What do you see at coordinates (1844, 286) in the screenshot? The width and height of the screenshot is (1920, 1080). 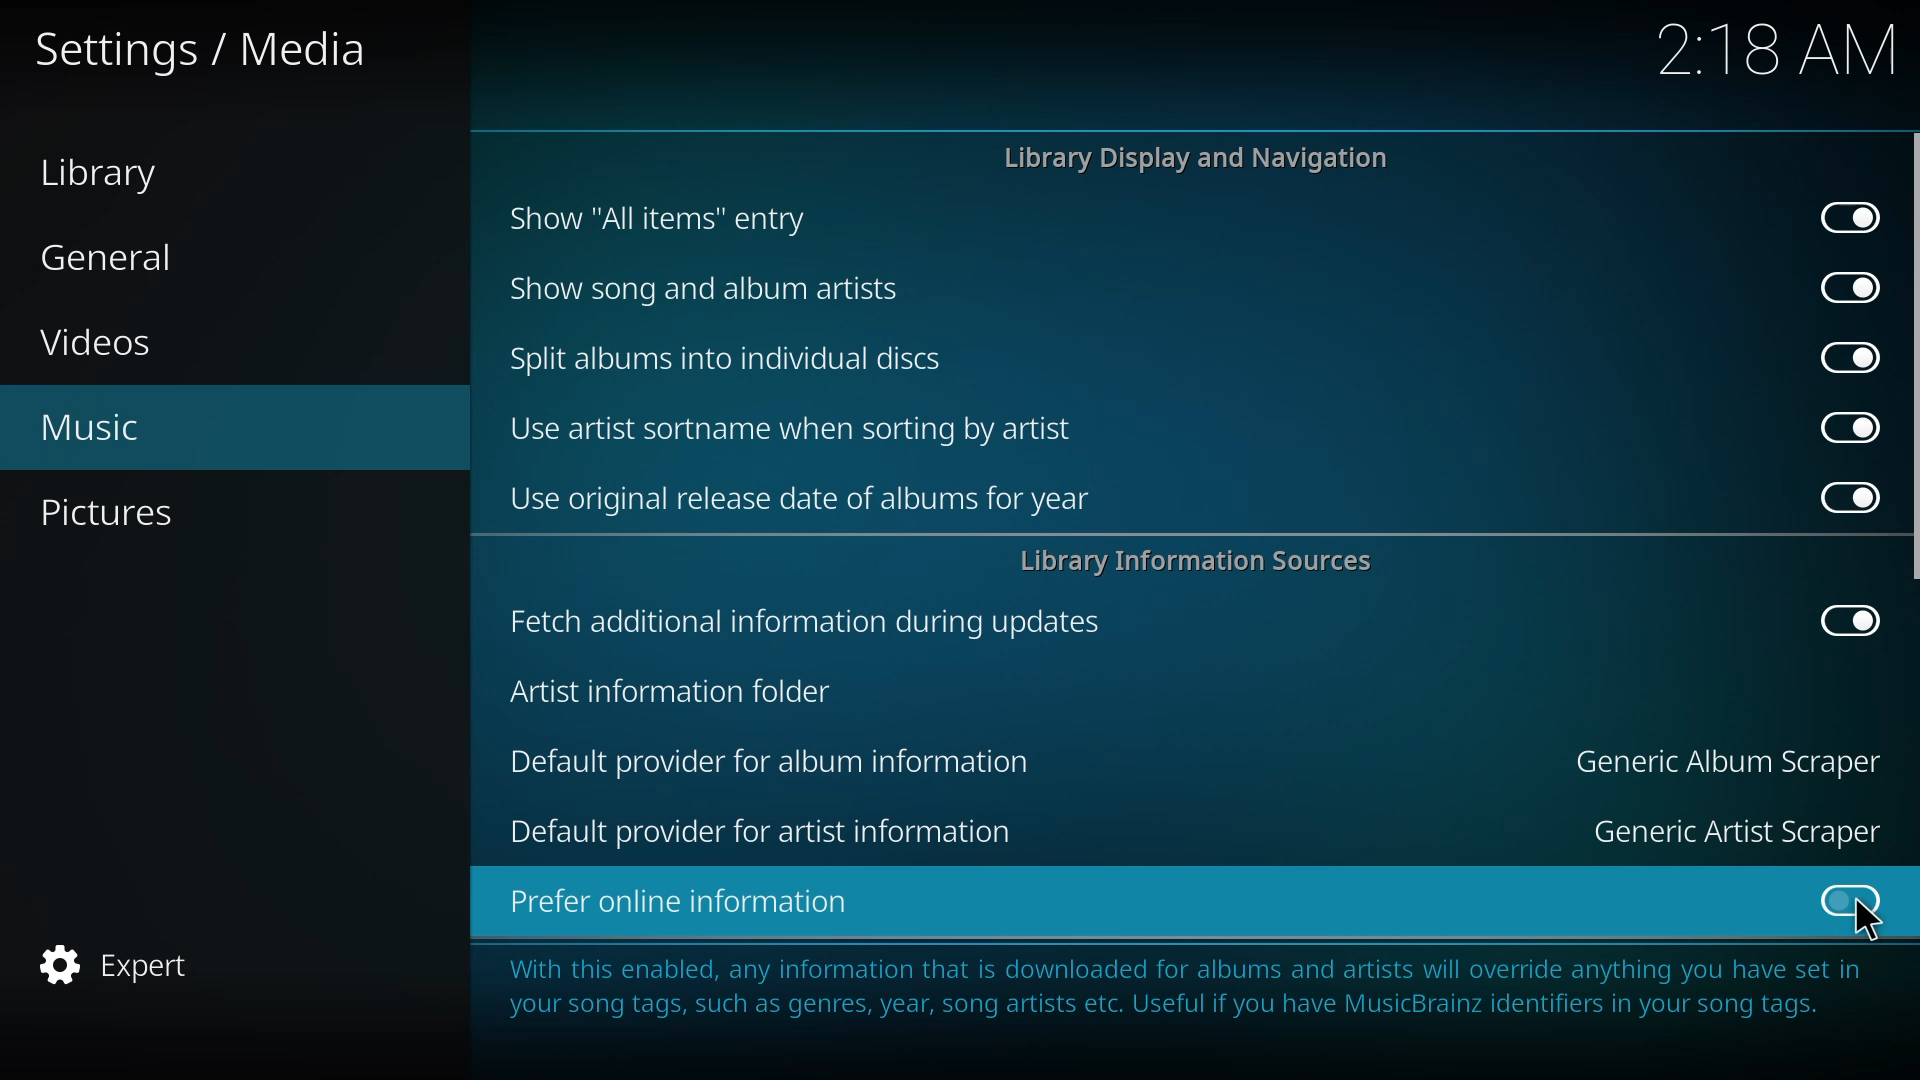 I see `enabled` at bounding box center [1844, 286].